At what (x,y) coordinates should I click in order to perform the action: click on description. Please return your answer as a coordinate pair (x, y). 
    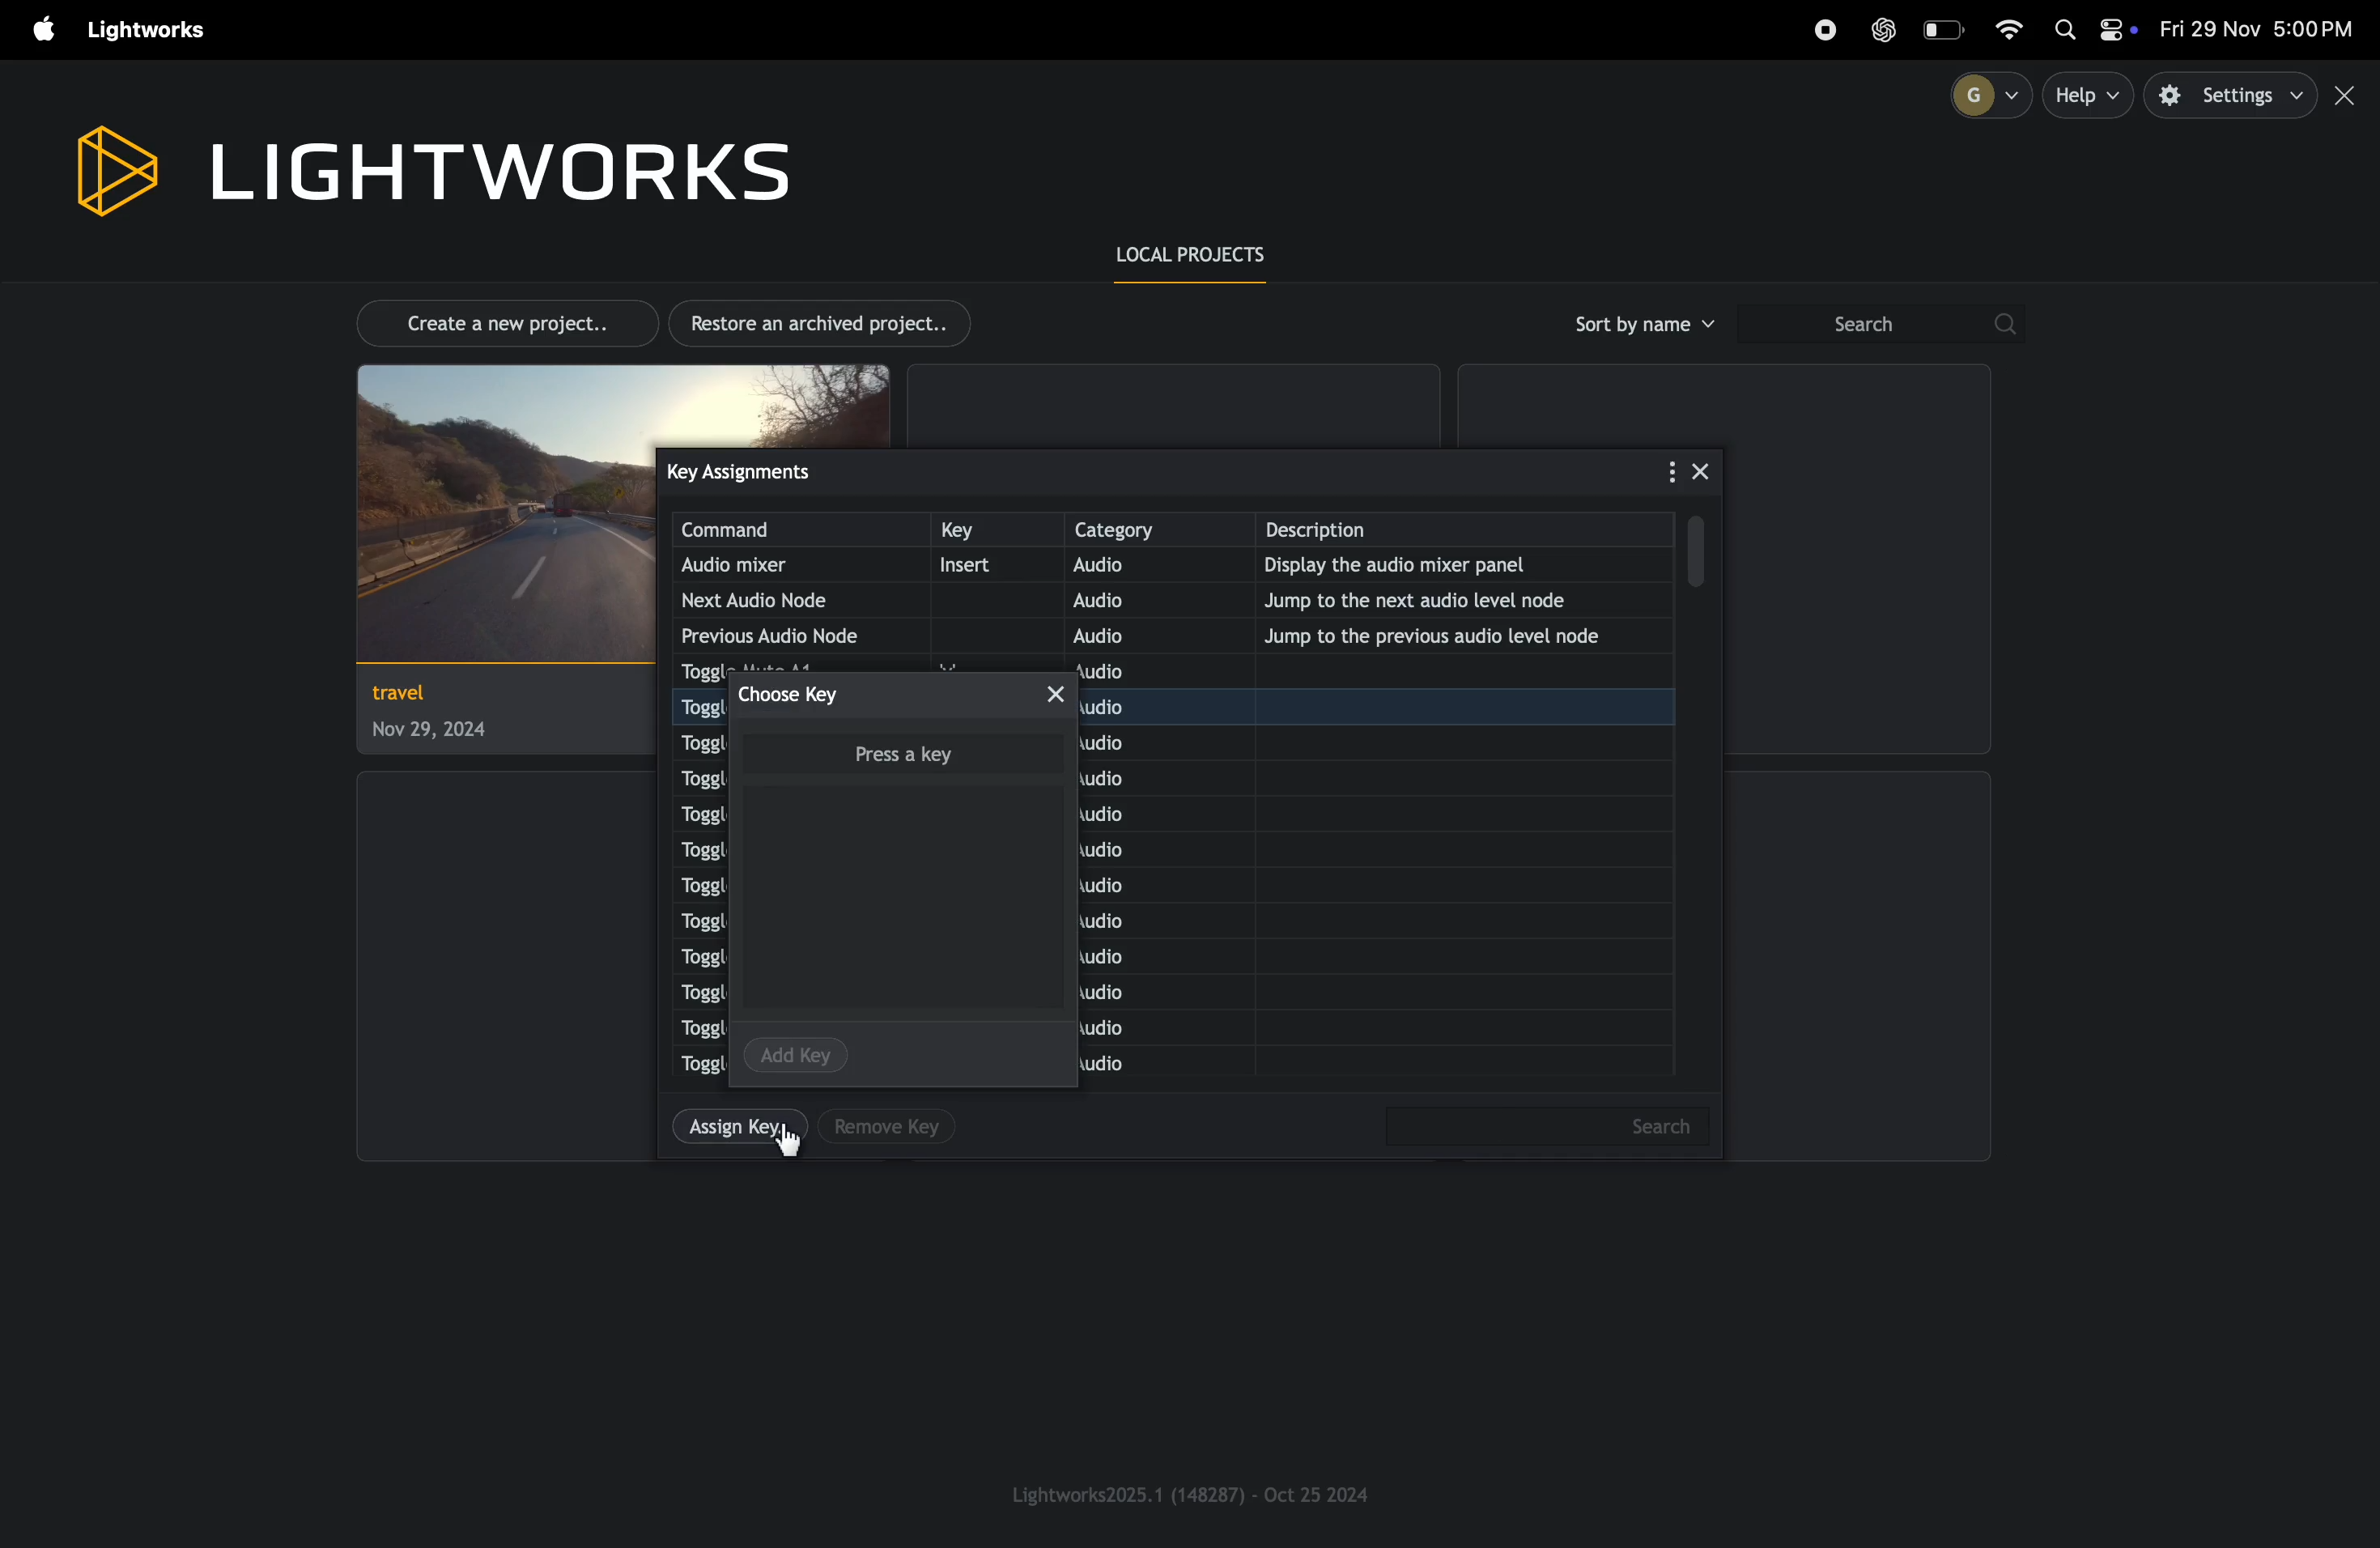
    Looking at the image, I should click on (2114, 179).